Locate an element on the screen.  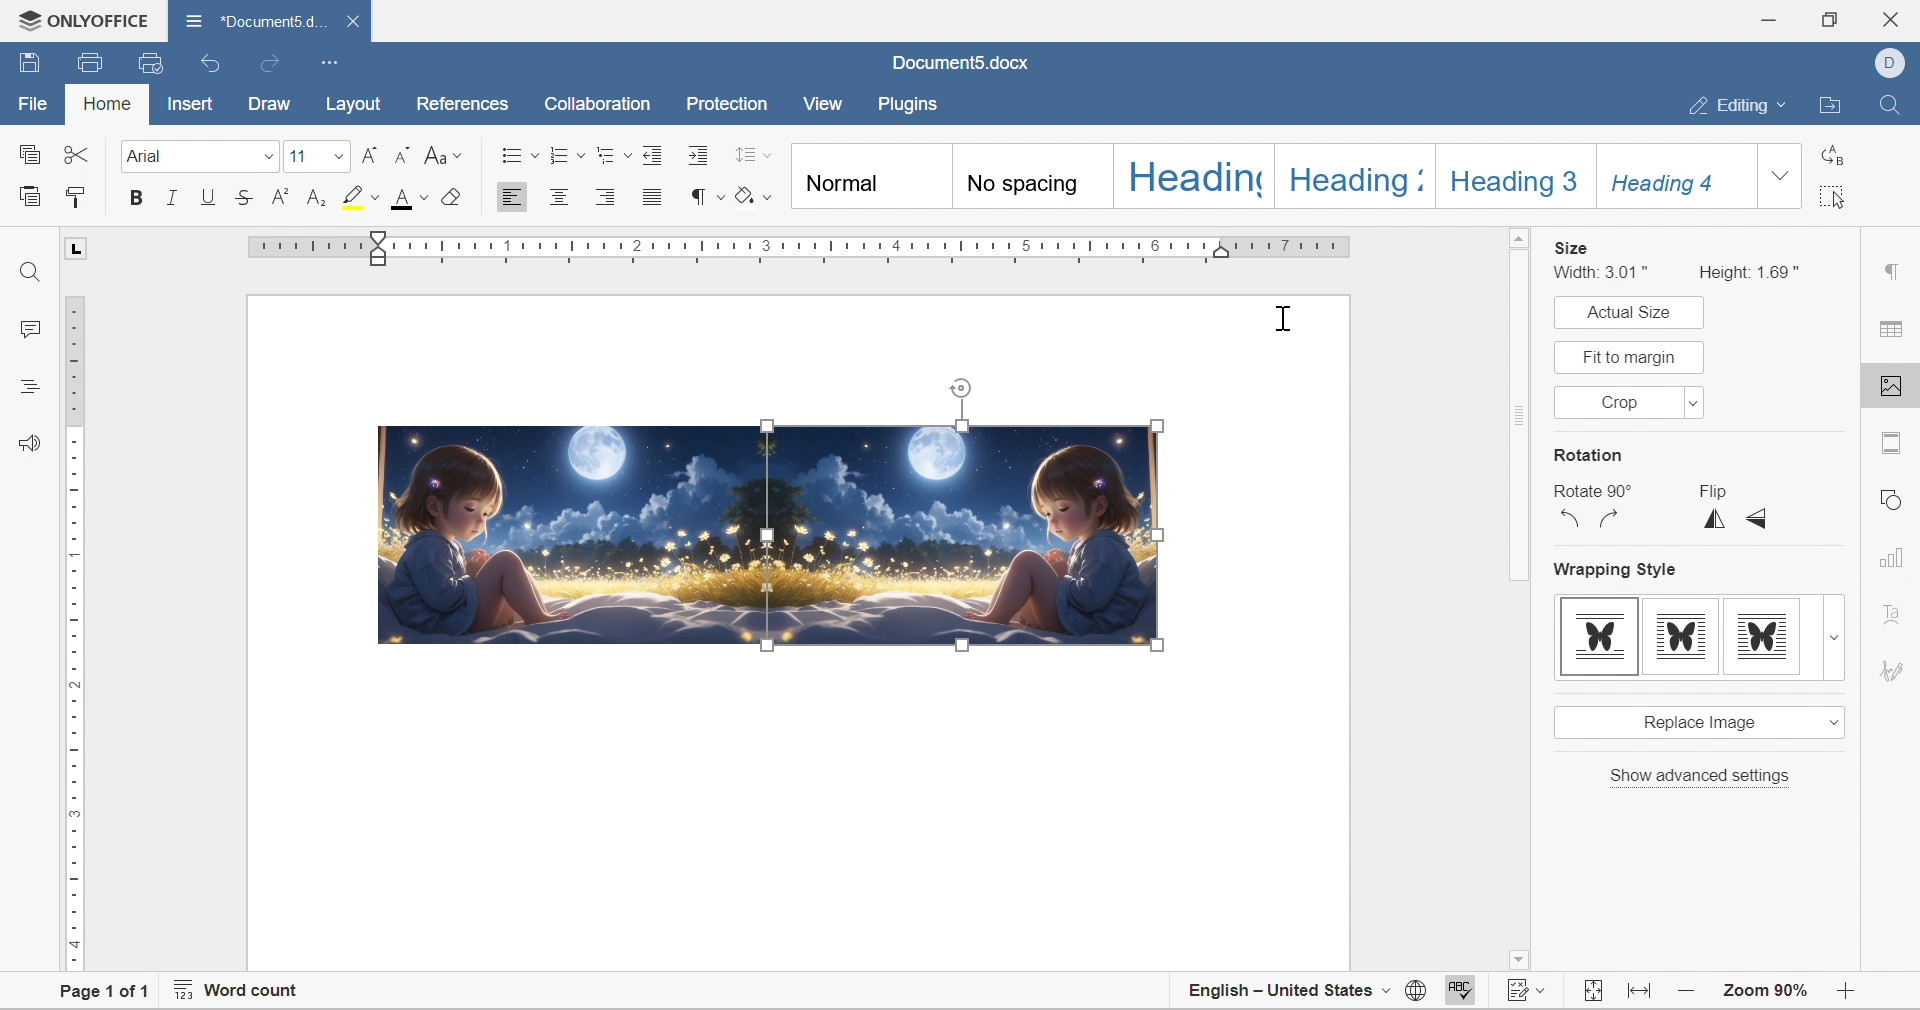
undo is located at coordinates (212, 64).